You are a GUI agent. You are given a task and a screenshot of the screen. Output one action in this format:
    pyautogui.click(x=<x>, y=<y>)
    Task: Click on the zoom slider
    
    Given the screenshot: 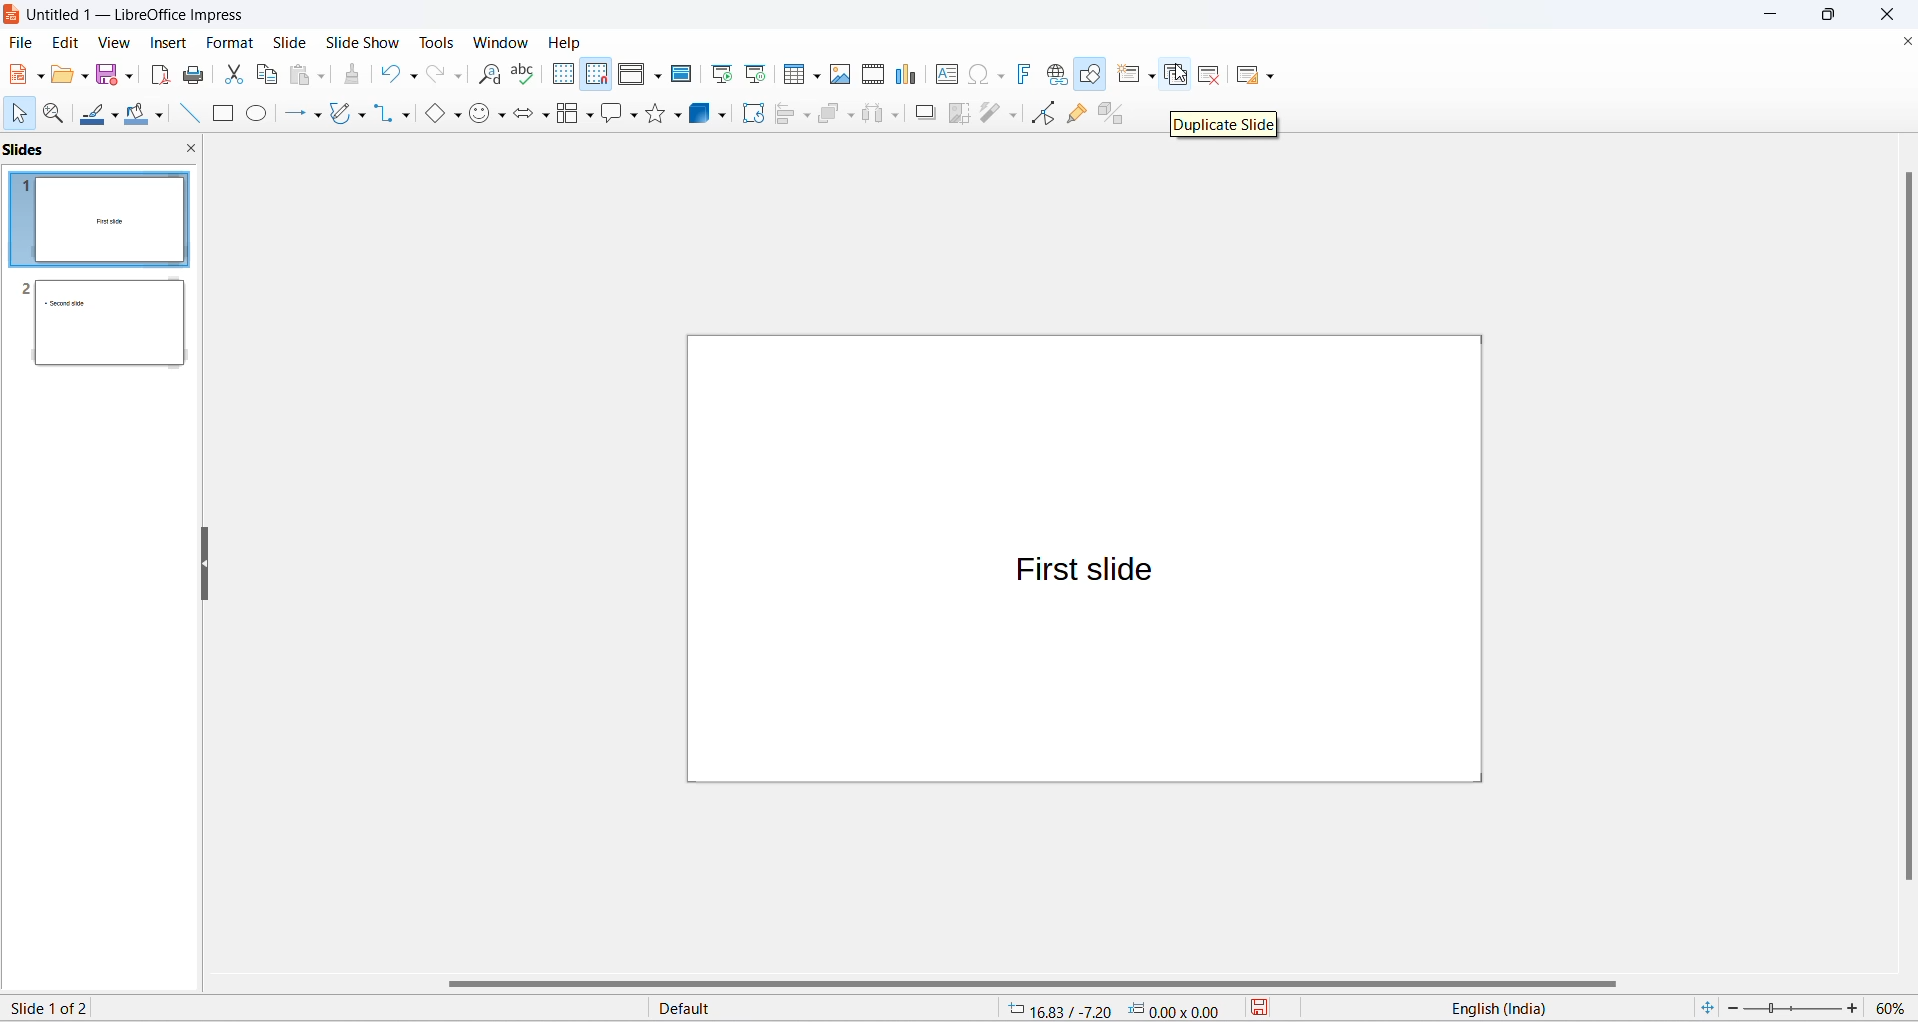 What is the action you would take?
    pyautogui.click(x=1795, y=1007)
    